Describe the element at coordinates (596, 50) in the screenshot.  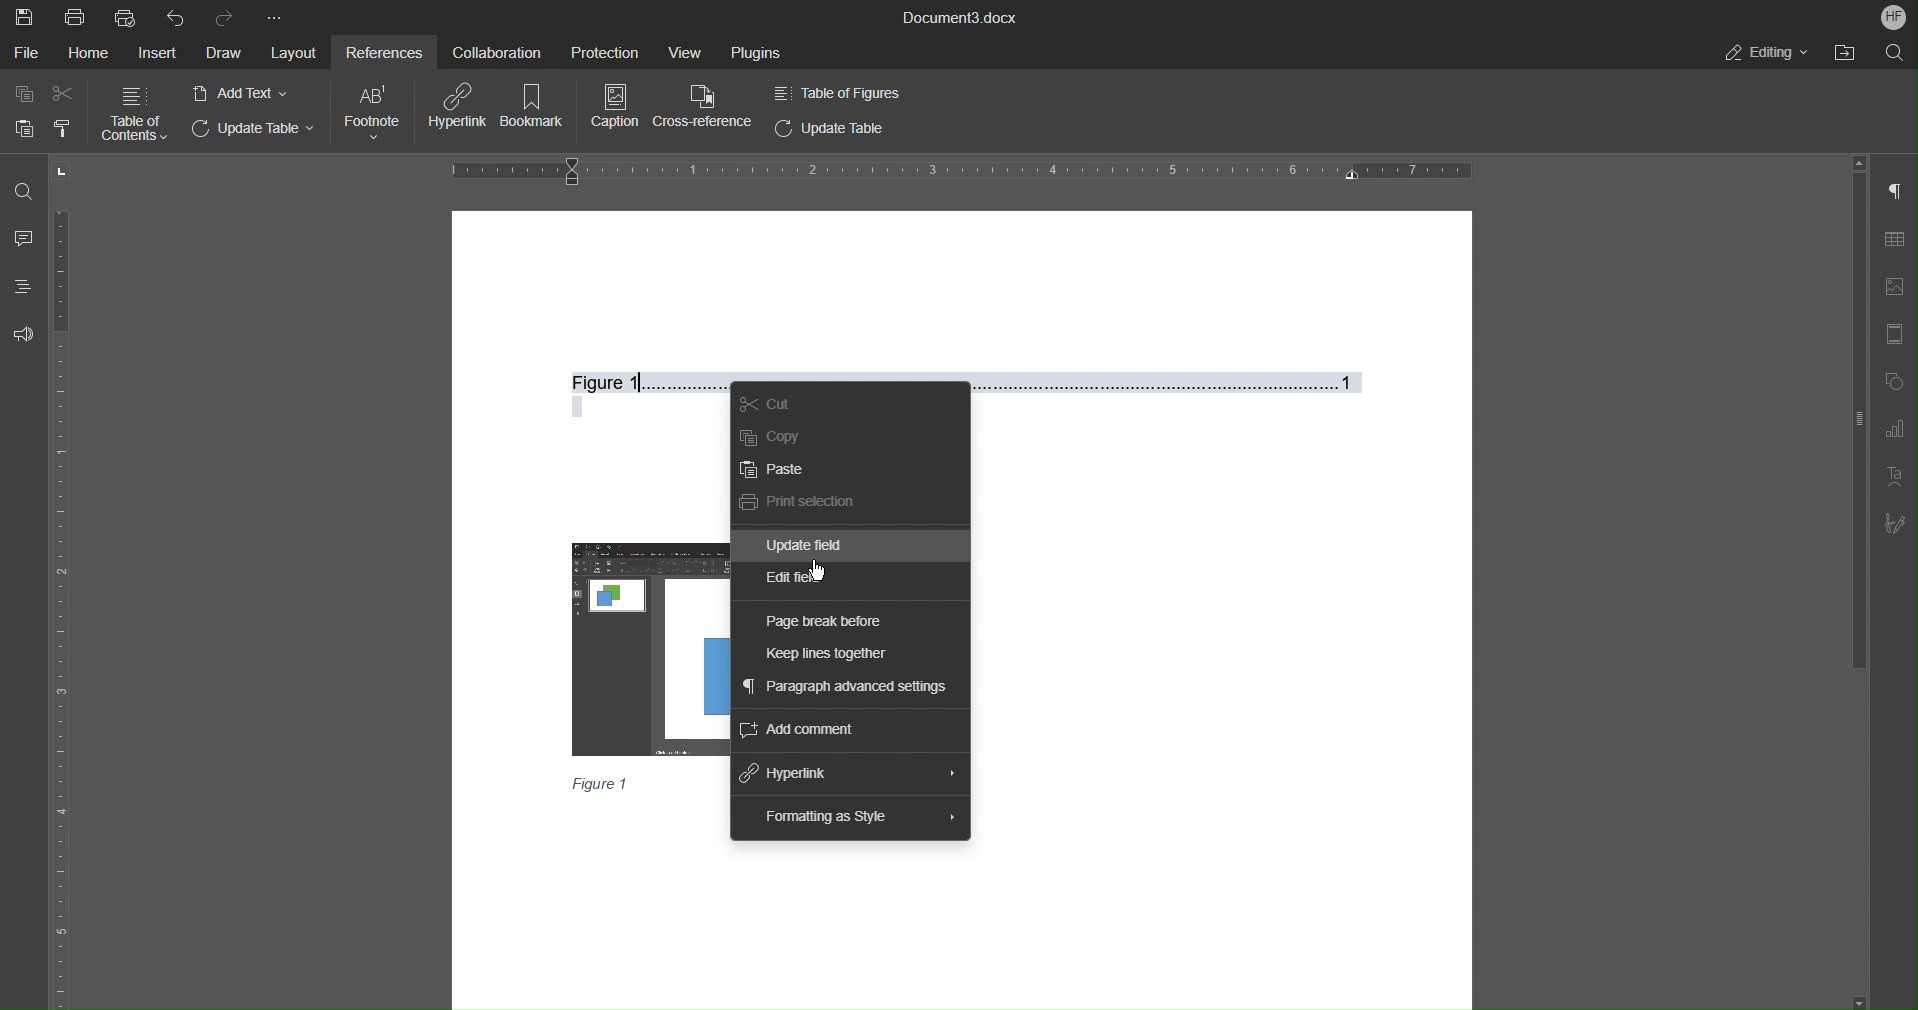
I see `Protection` at that location.